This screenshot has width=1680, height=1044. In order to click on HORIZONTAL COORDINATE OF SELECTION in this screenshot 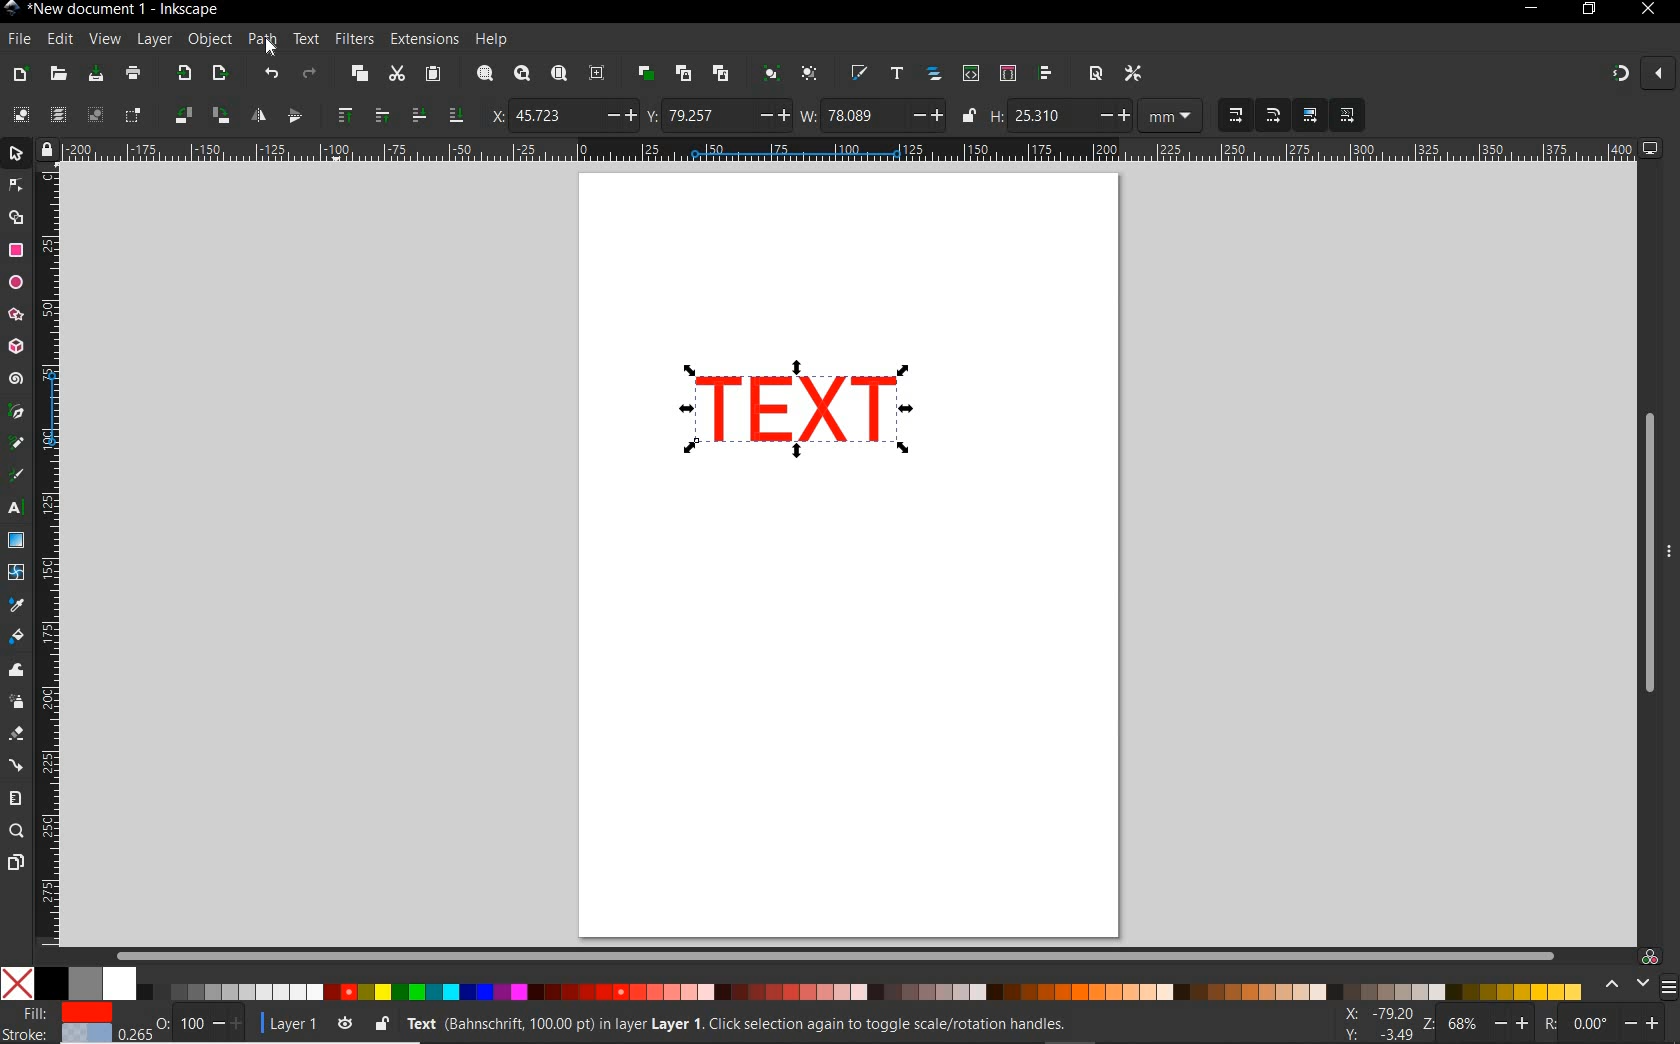, I will do `click(564, 116)`.